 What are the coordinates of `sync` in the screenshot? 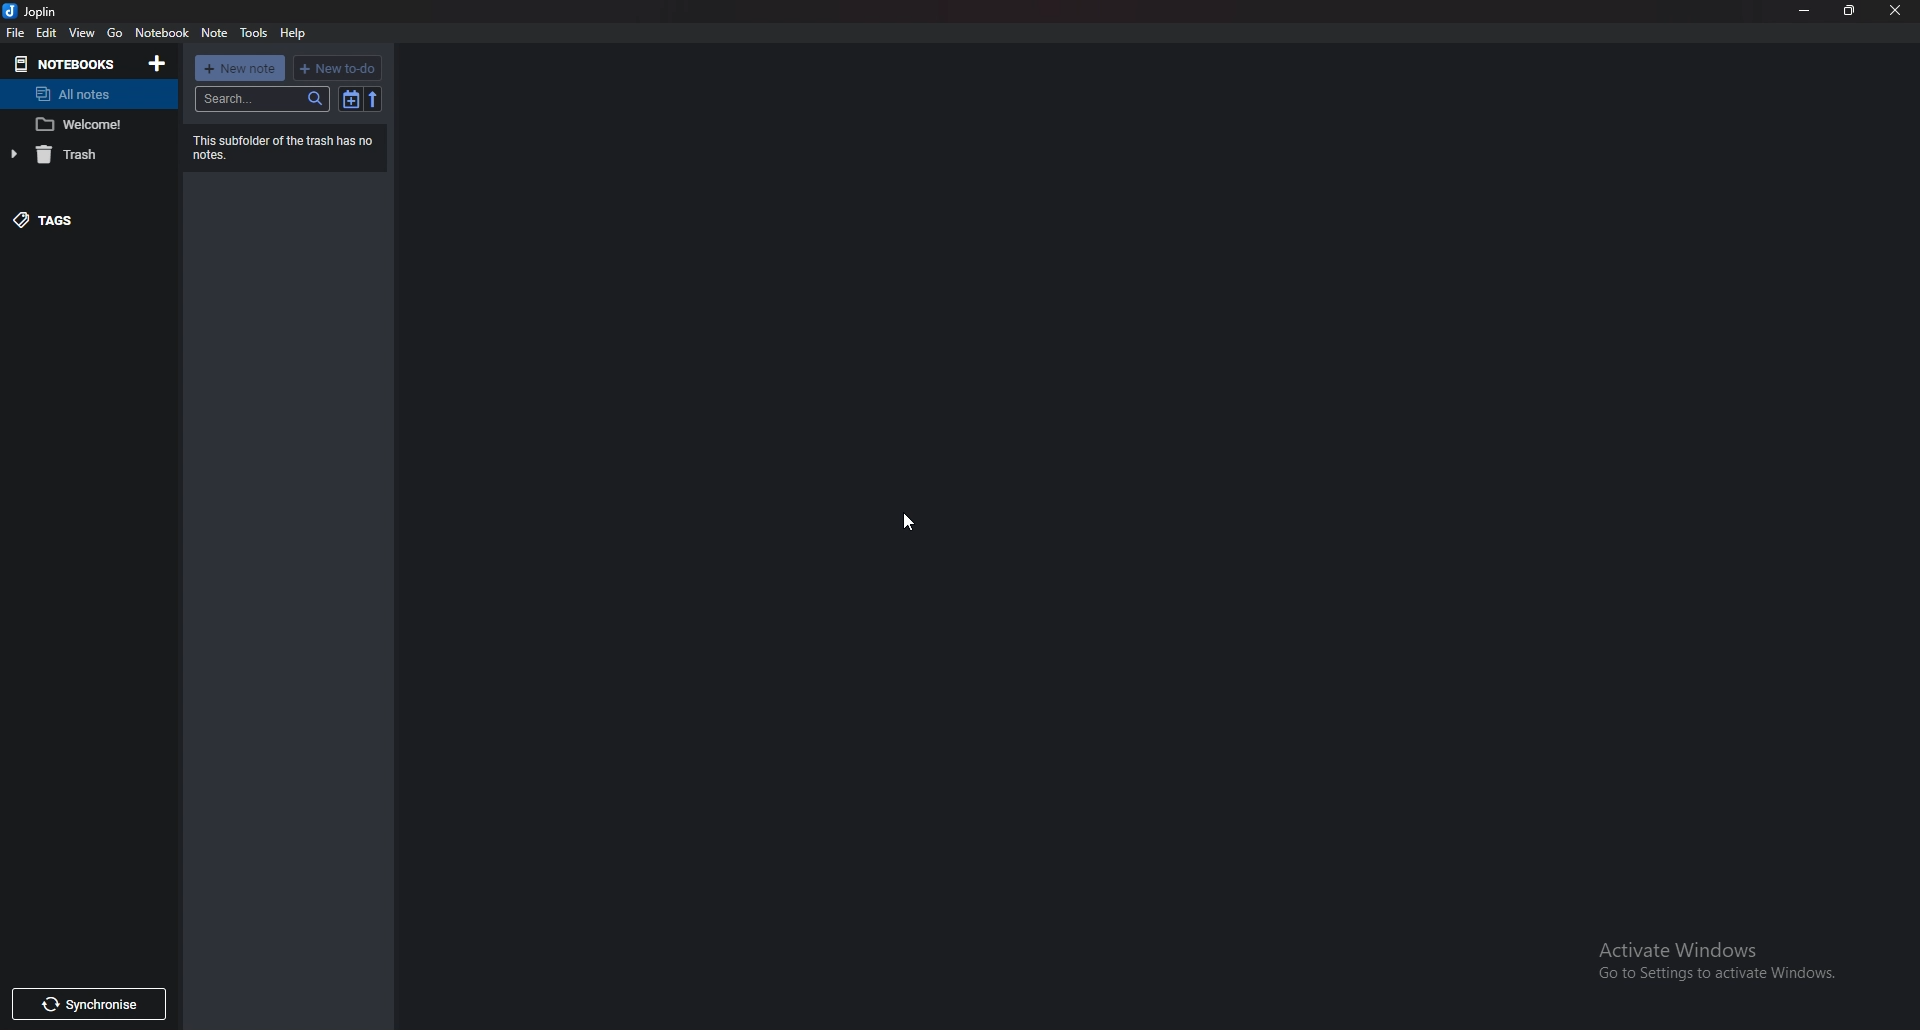 It's located at (90, 1005).